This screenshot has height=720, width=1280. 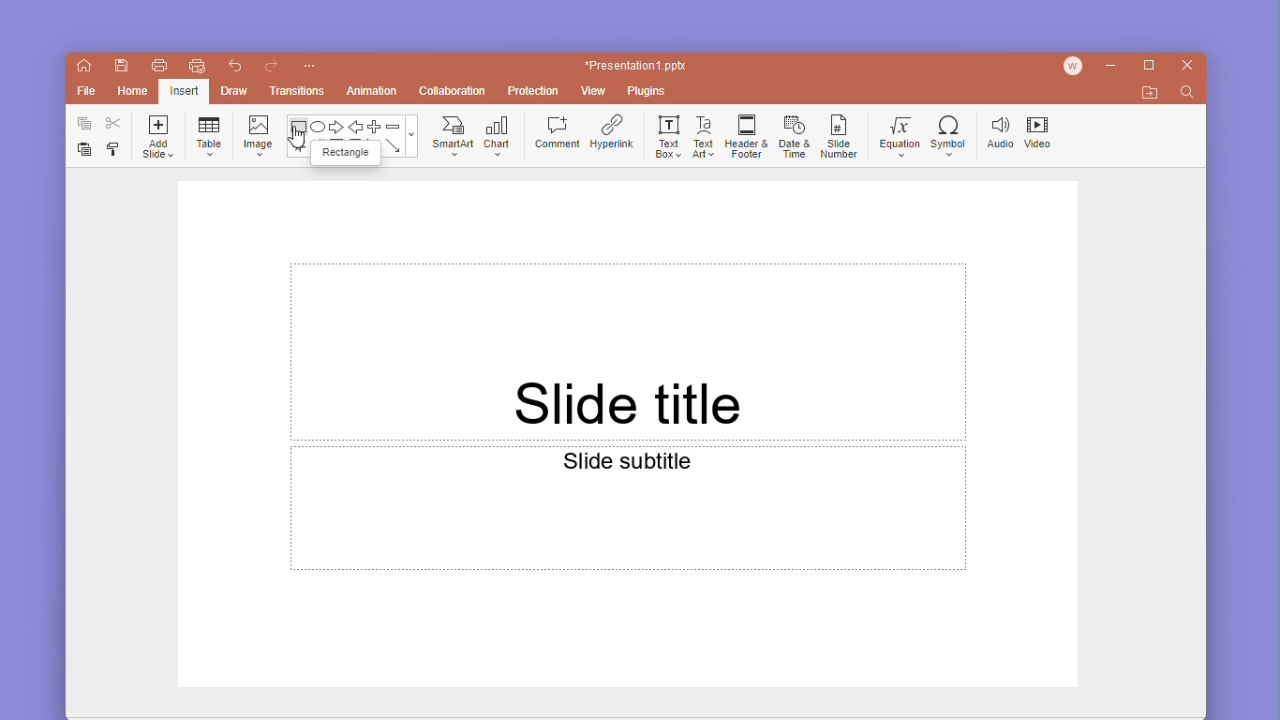 I want to click on chat, so click(x=500, y=134).